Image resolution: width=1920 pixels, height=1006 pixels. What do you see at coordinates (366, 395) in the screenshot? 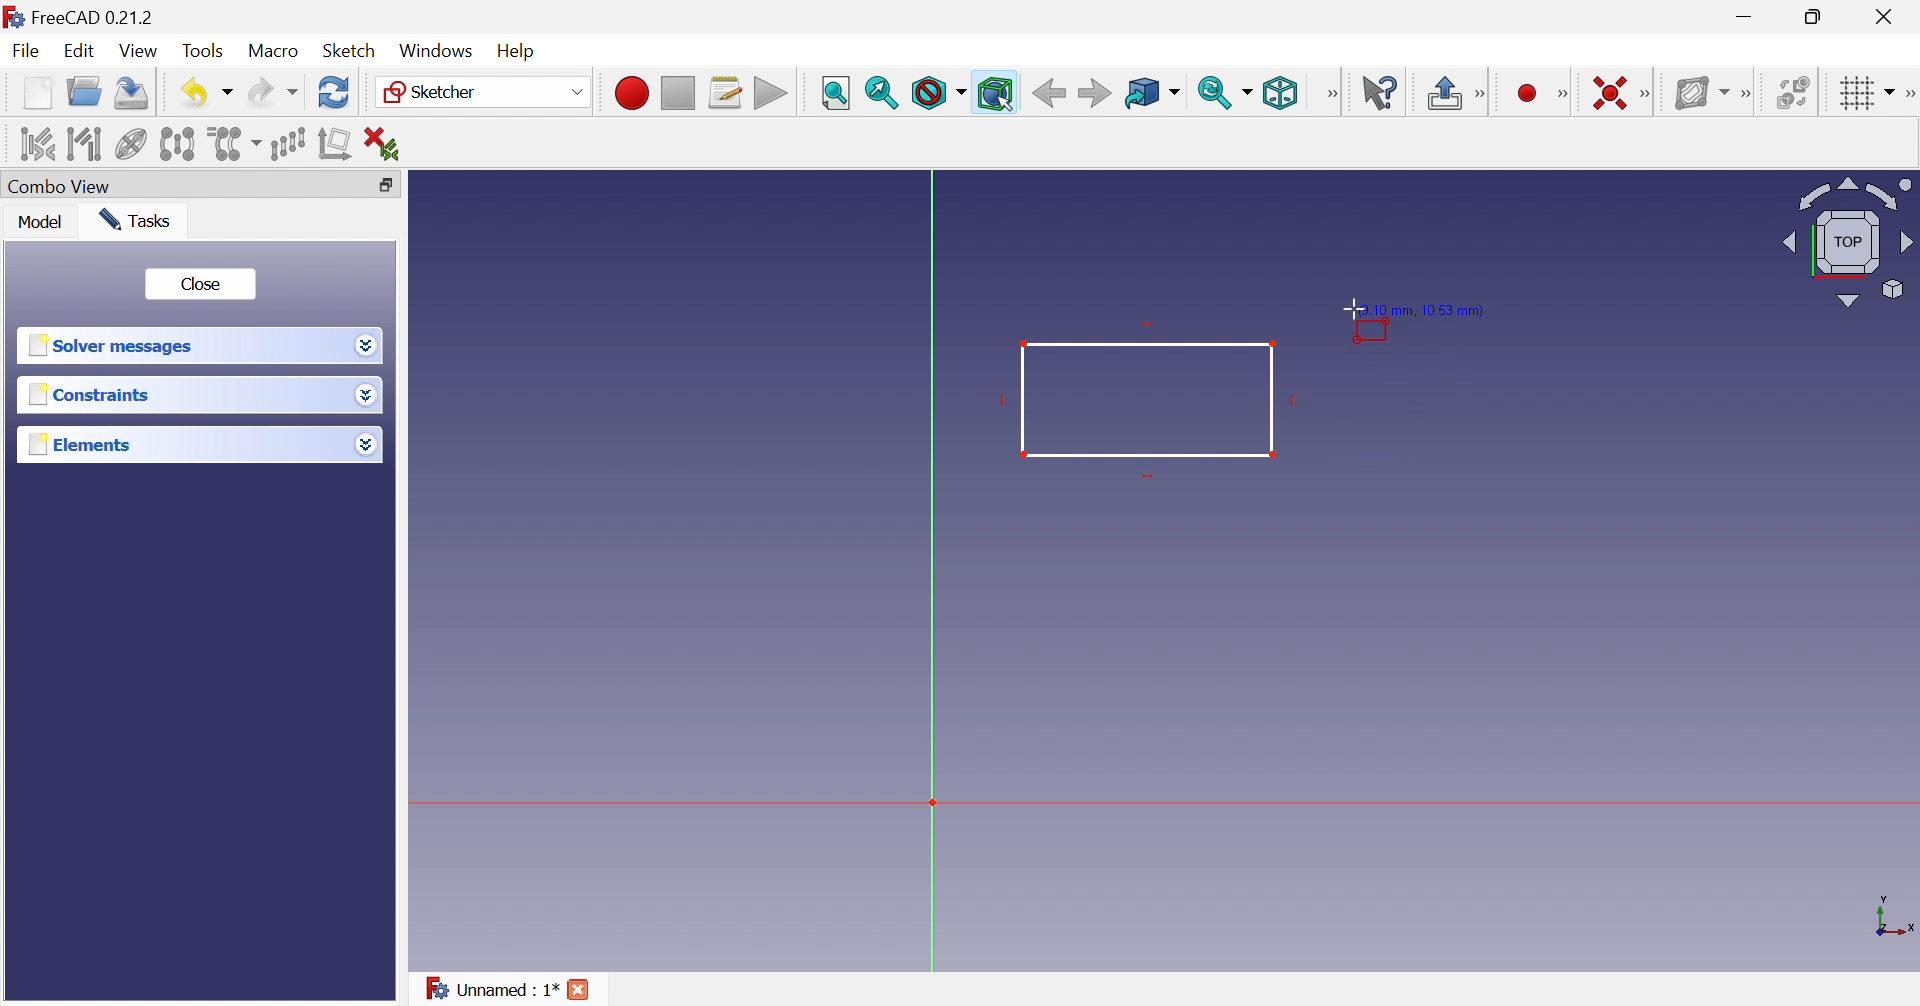
I see `Drop down` at bounding box center [366, 395].